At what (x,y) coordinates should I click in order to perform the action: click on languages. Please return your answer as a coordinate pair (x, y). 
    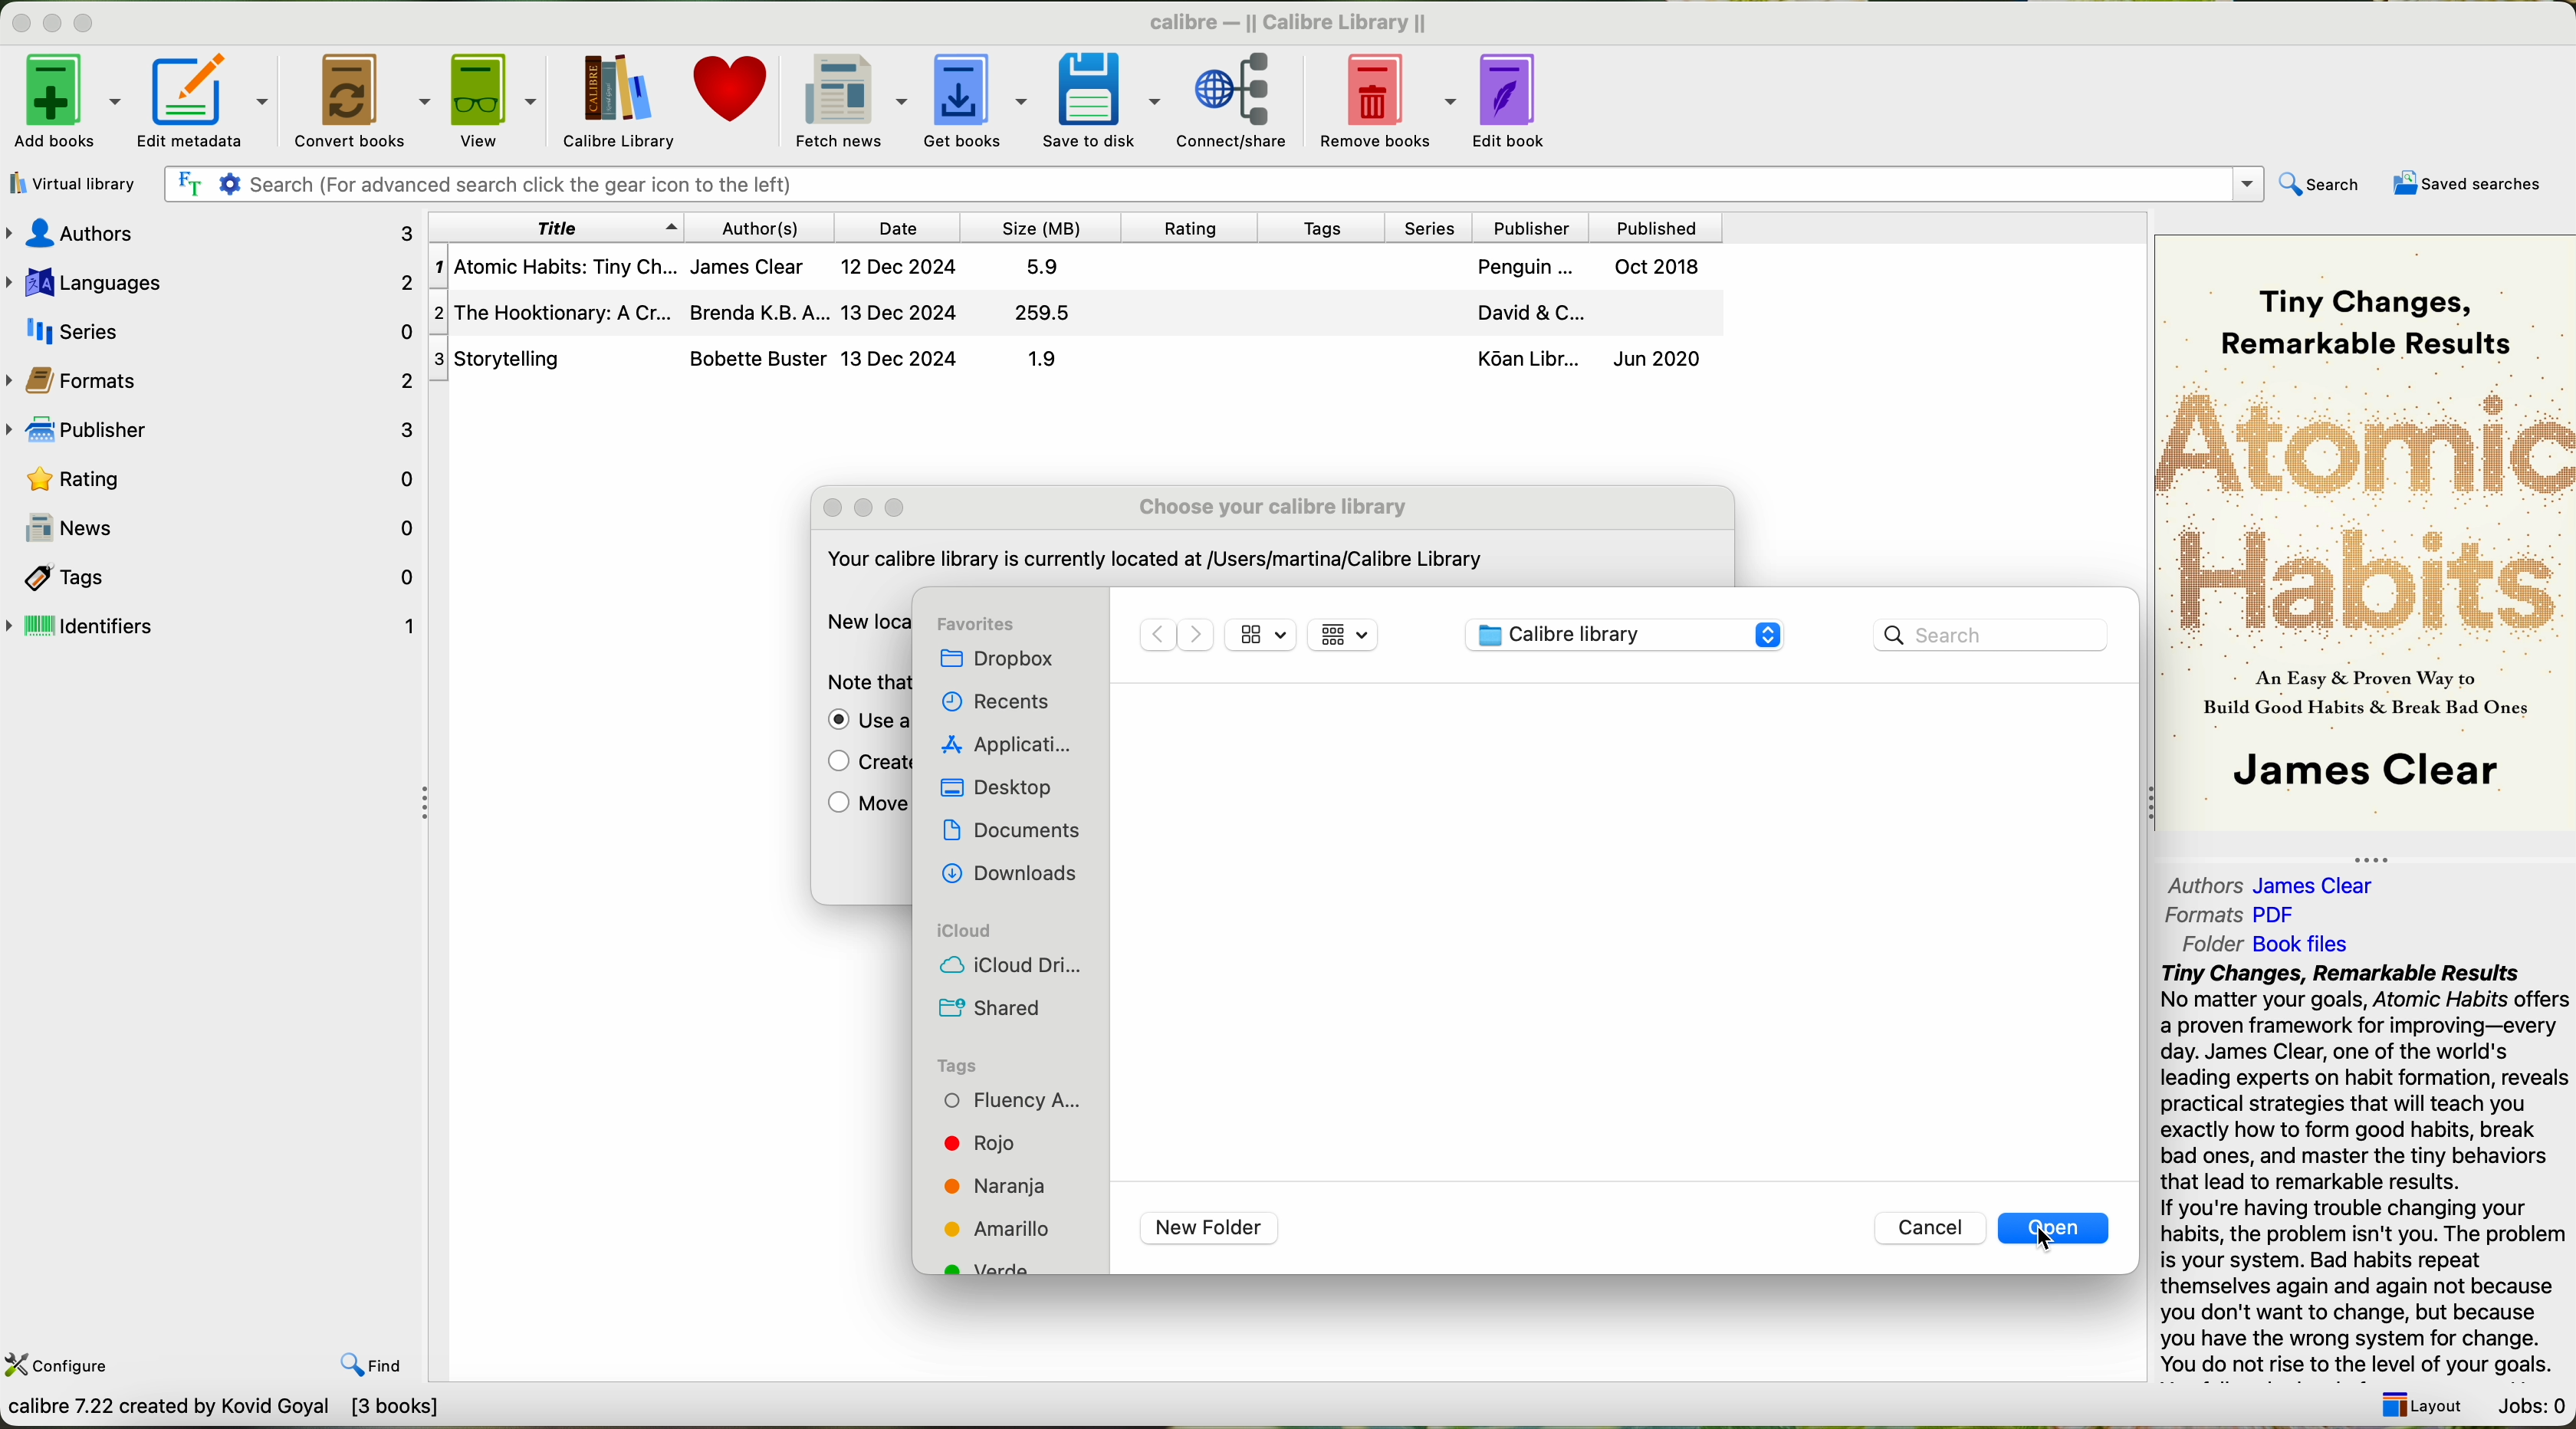
    Looking at the image, I should click on (211, 279).